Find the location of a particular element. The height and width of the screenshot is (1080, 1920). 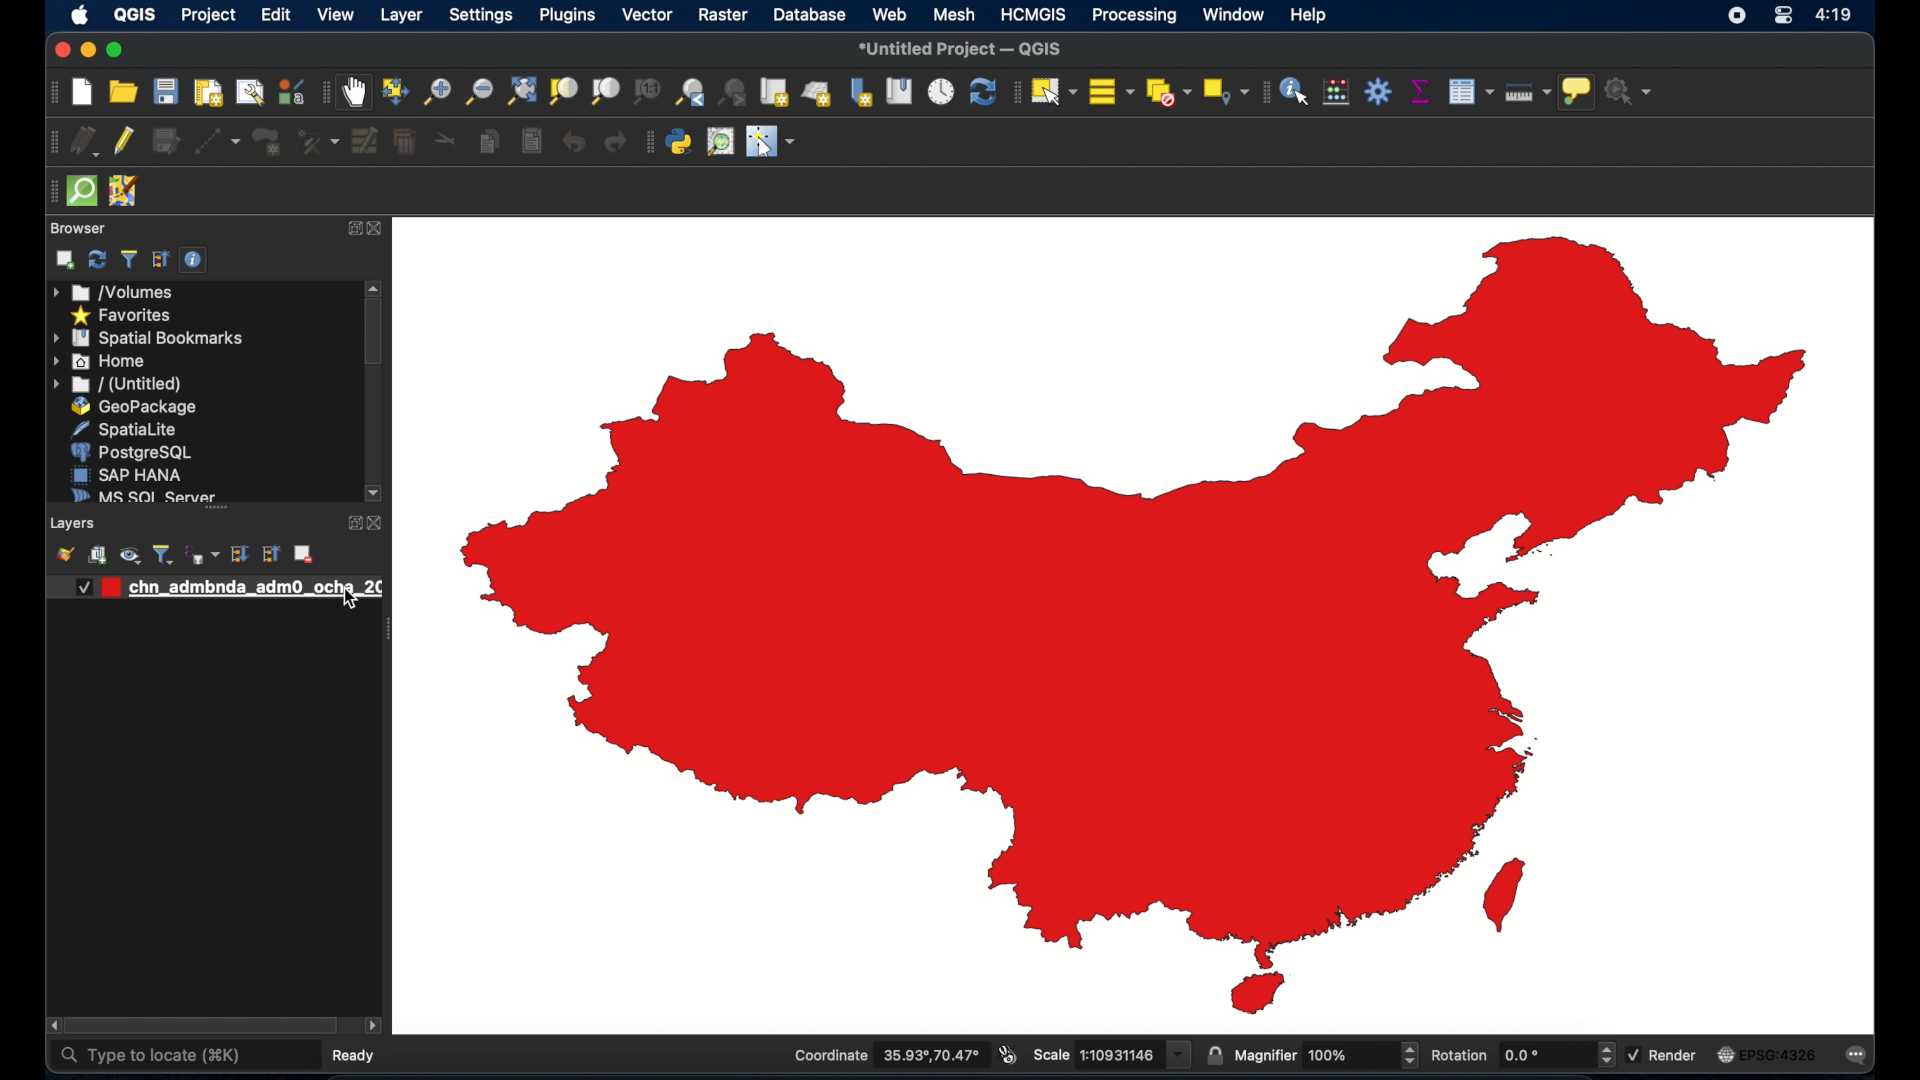

browser is located at coordinates (78, 228).